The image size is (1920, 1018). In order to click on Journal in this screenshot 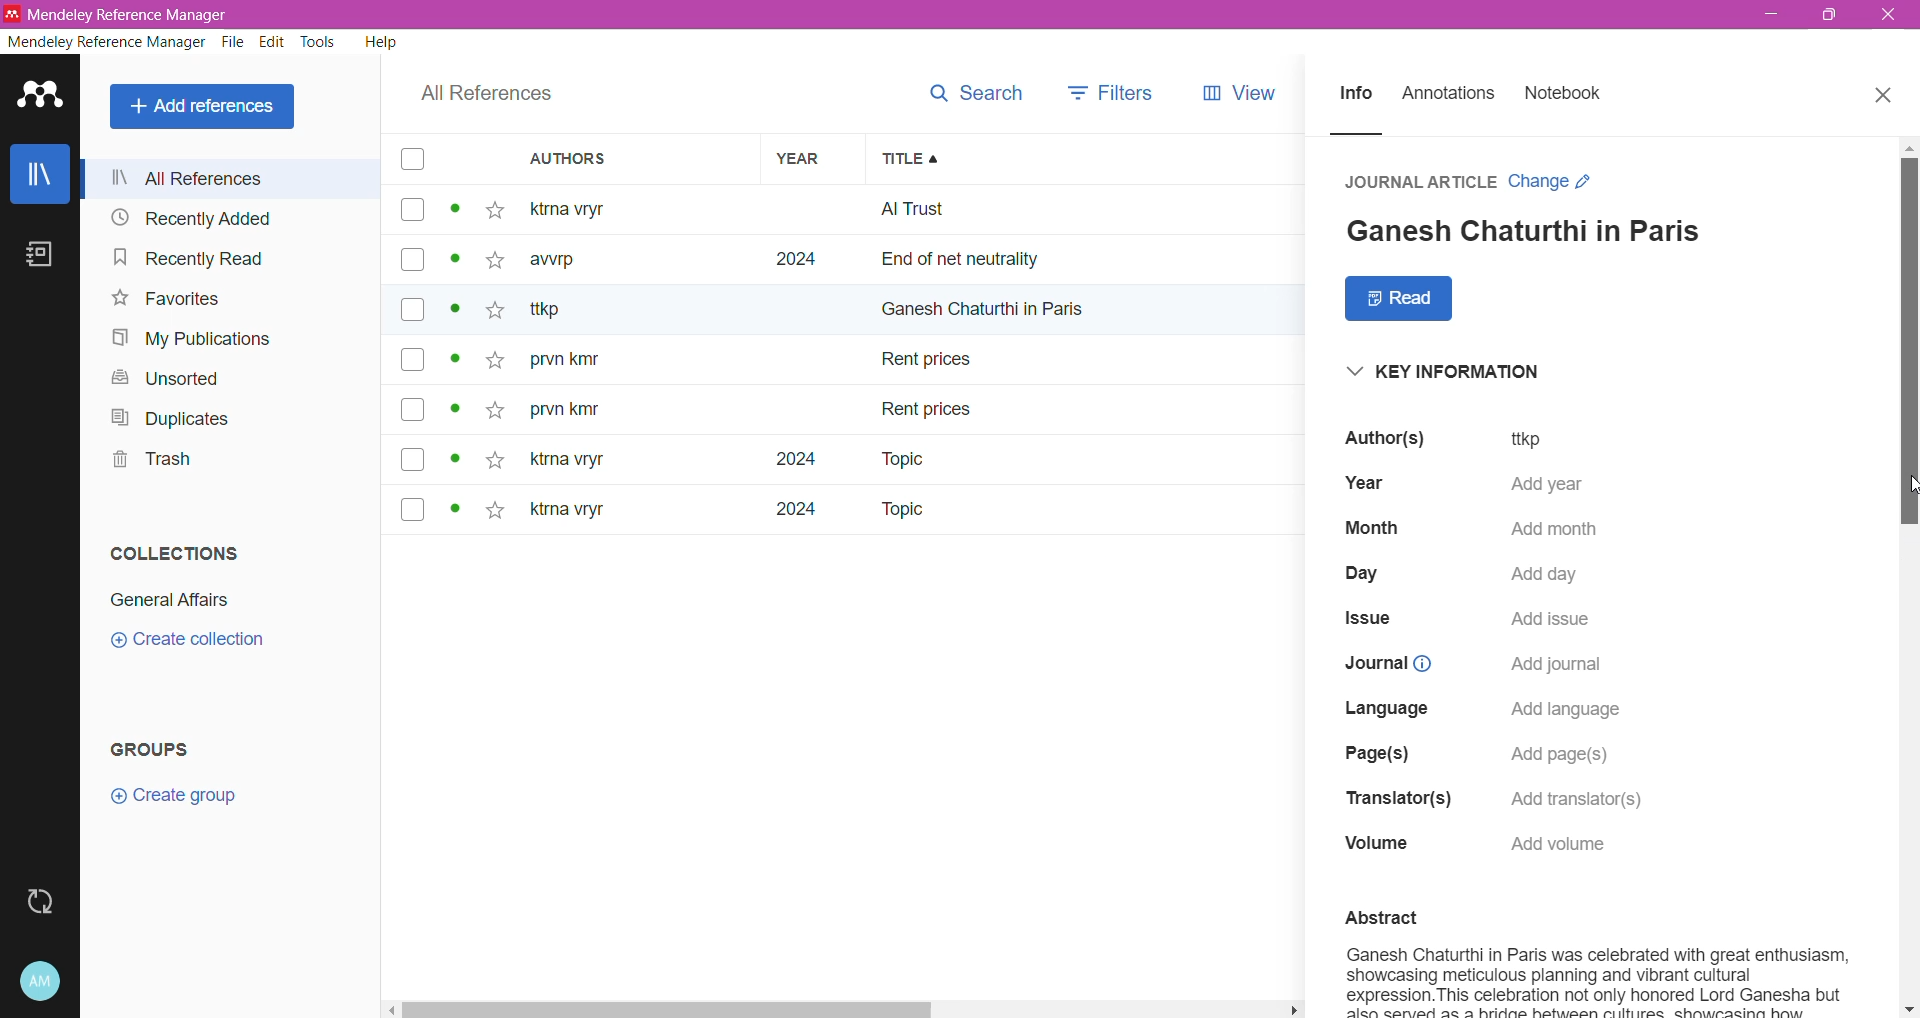, I will do `click(1380, 665)`.